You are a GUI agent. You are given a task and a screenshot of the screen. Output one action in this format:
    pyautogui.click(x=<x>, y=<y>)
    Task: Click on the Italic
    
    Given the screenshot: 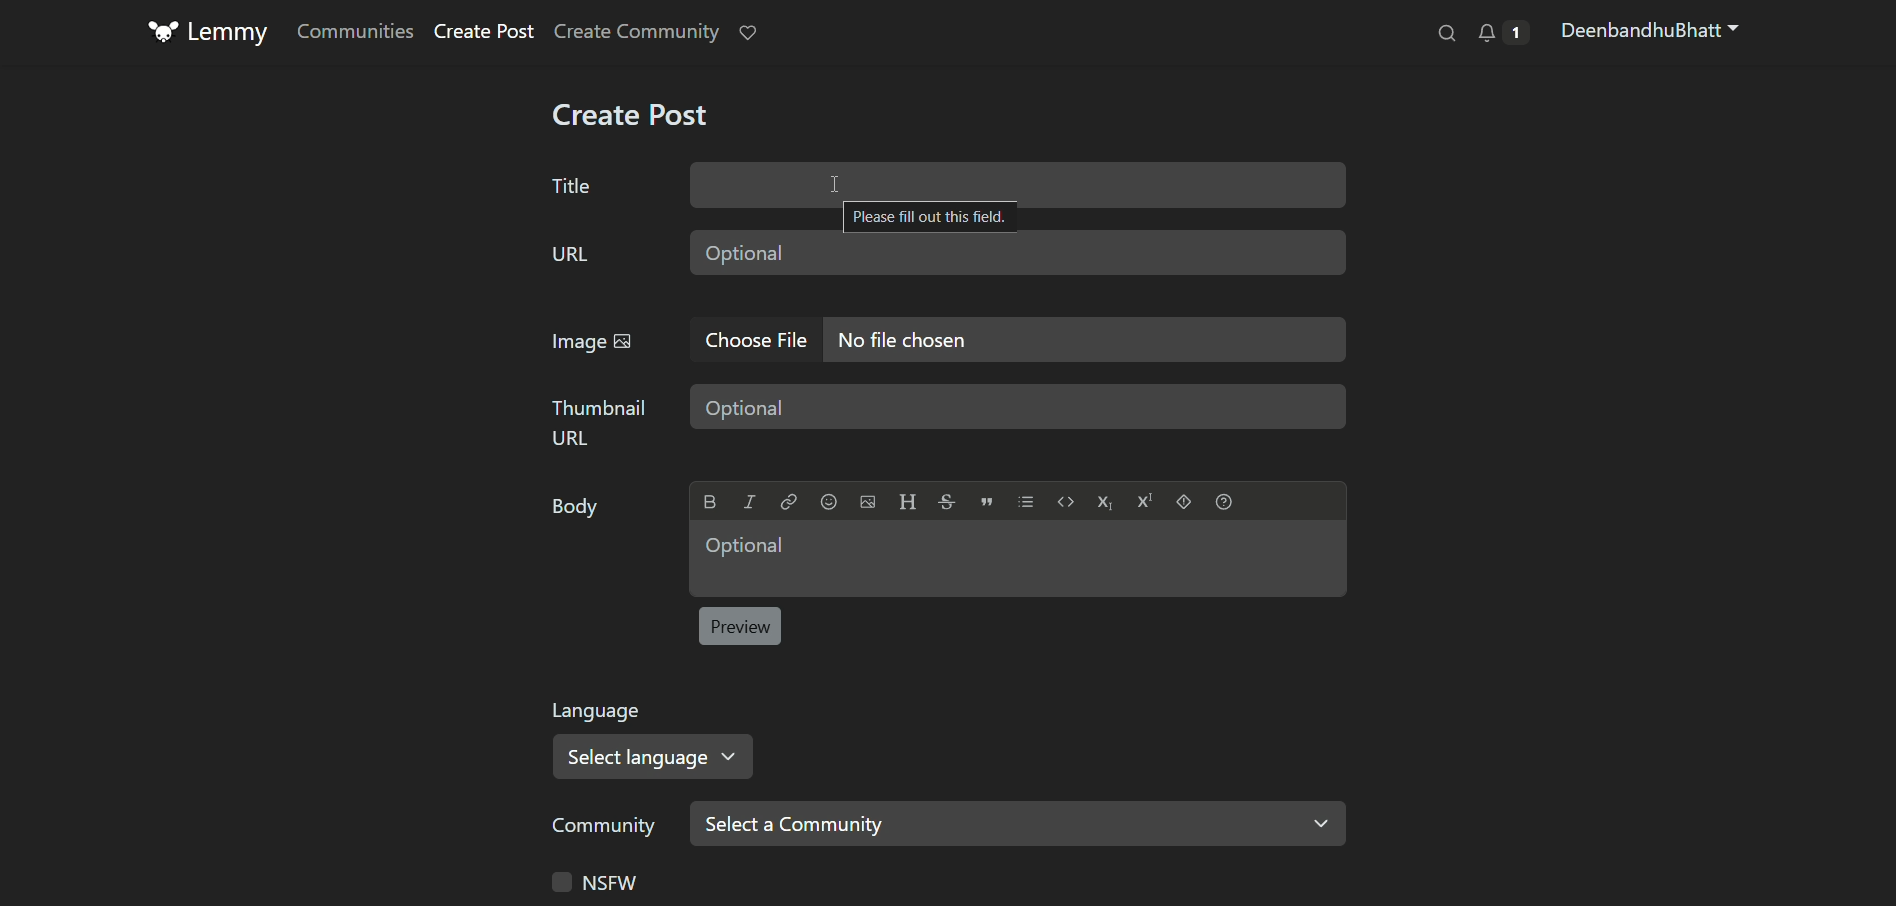 What is the action you would take?
    pyautogui.click(x=750, y=502)
    